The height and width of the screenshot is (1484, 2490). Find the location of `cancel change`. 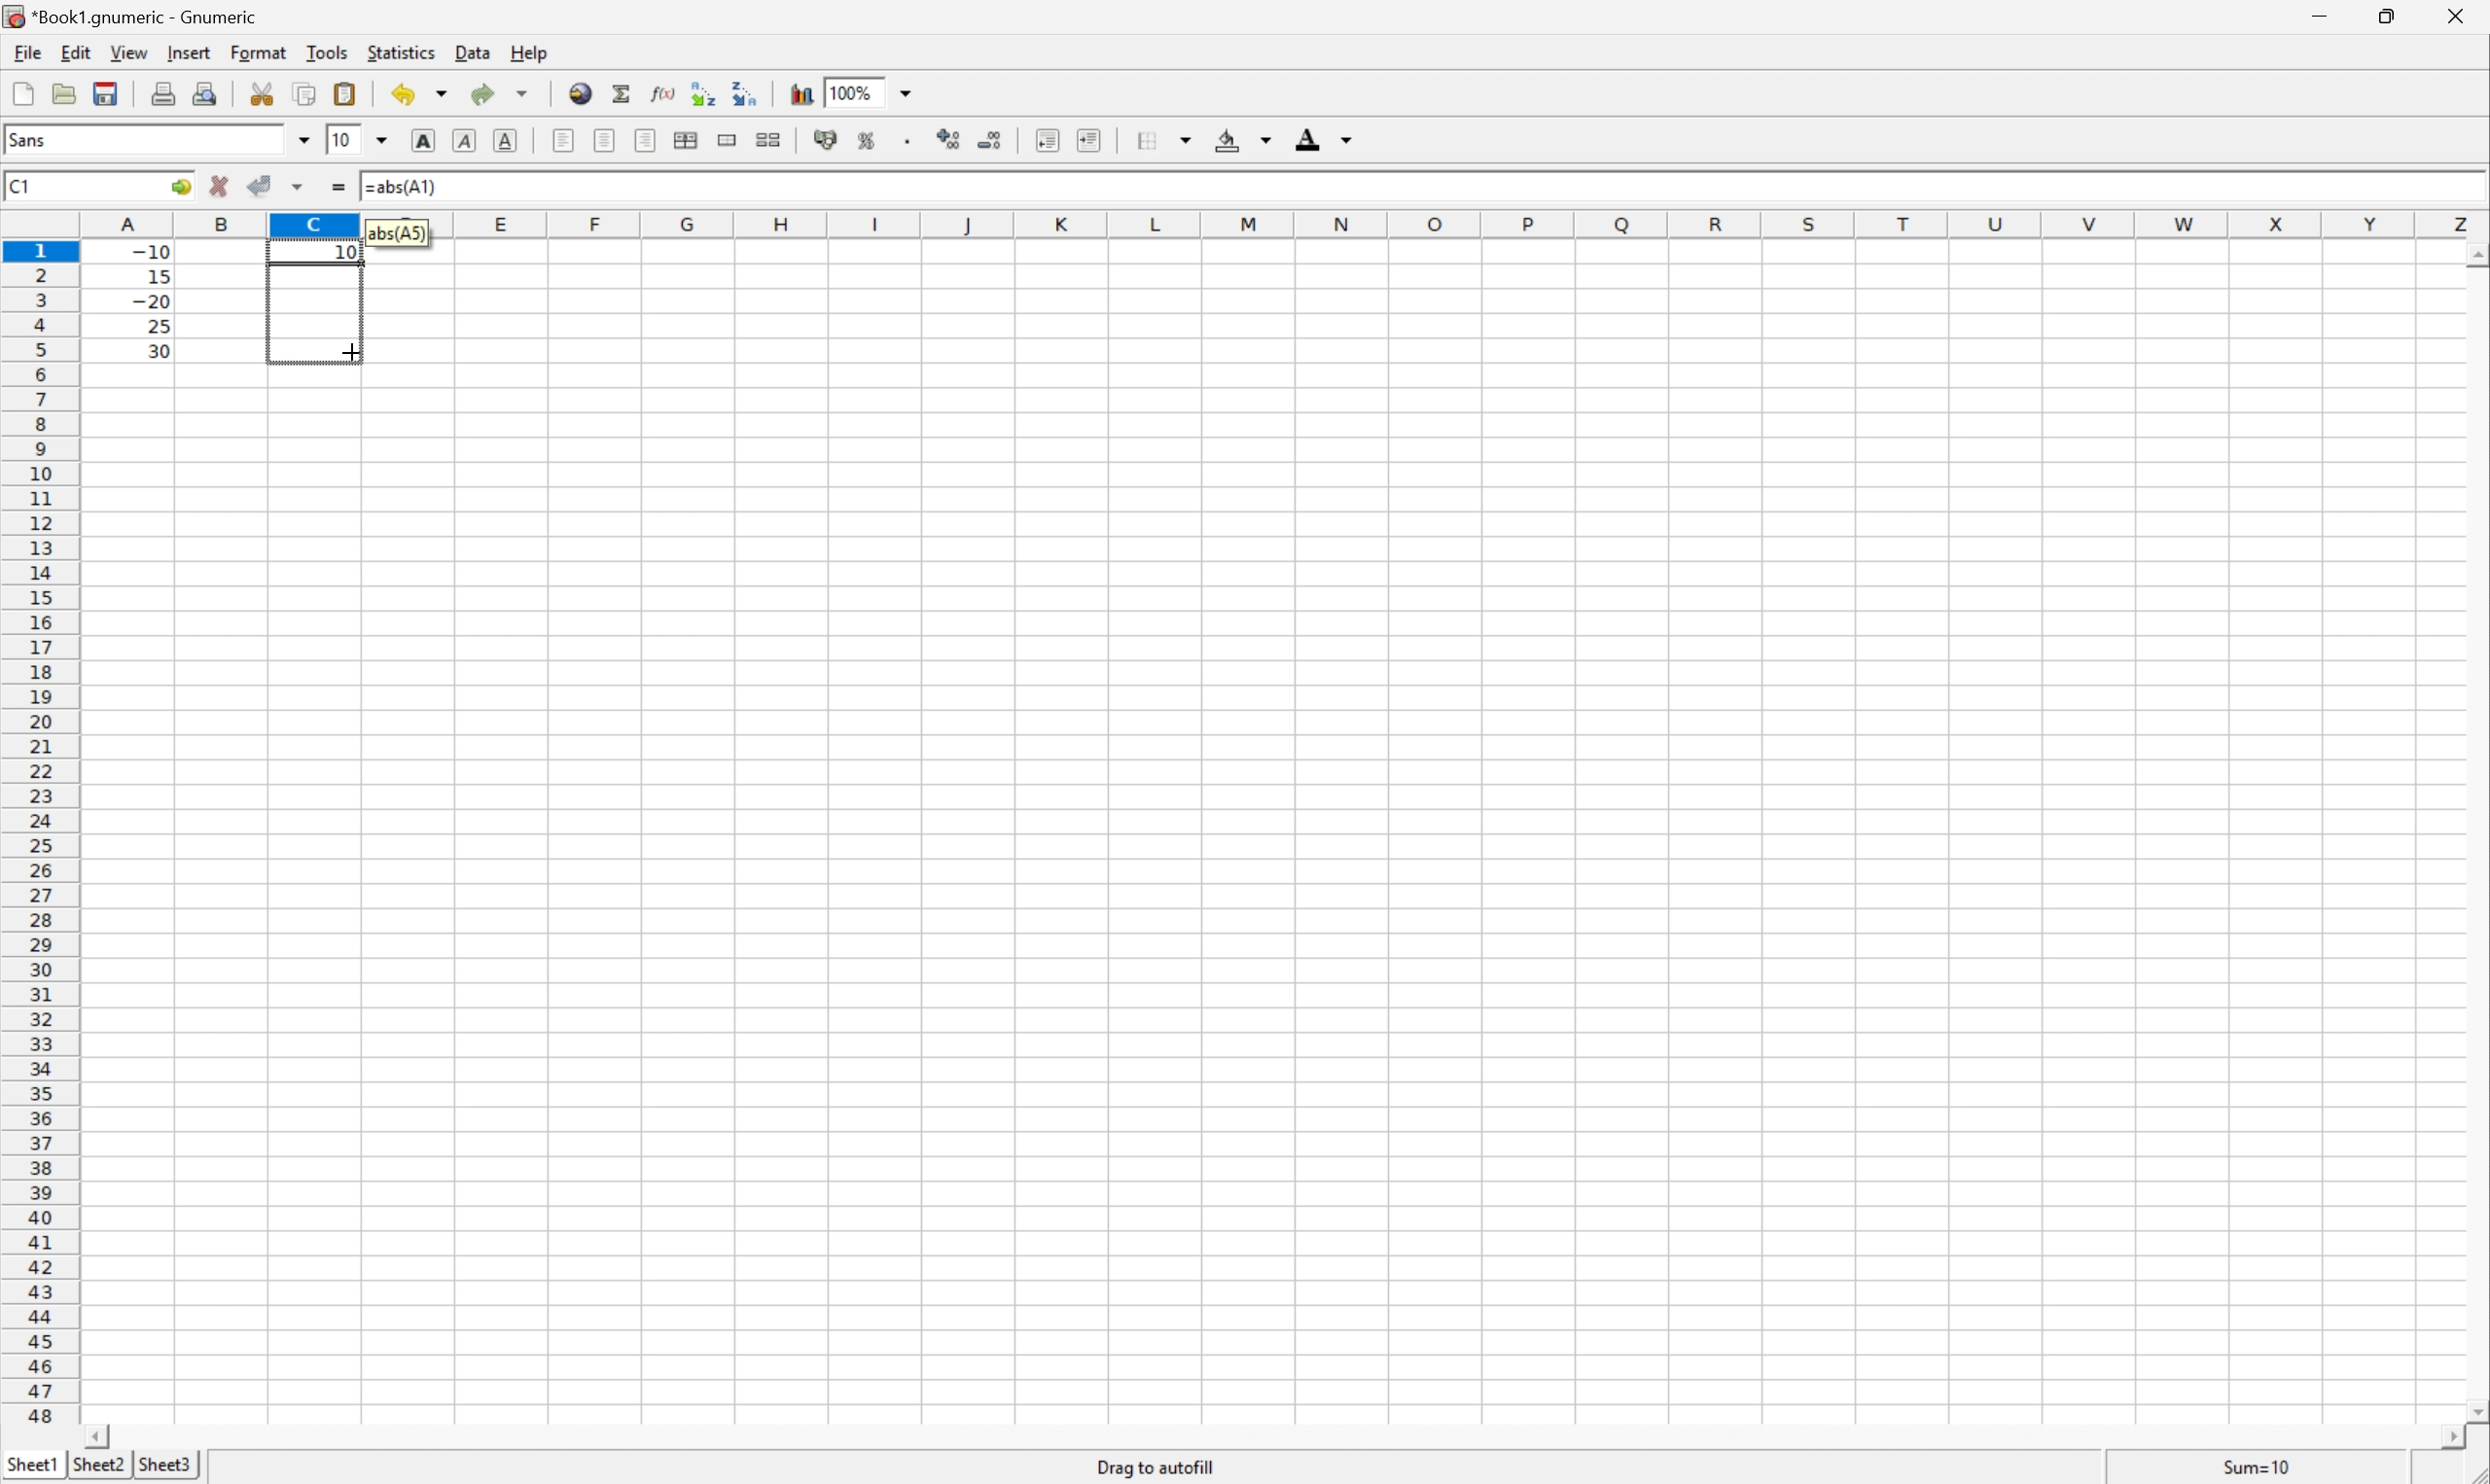

cancel change is located at coordinates (220, 191).